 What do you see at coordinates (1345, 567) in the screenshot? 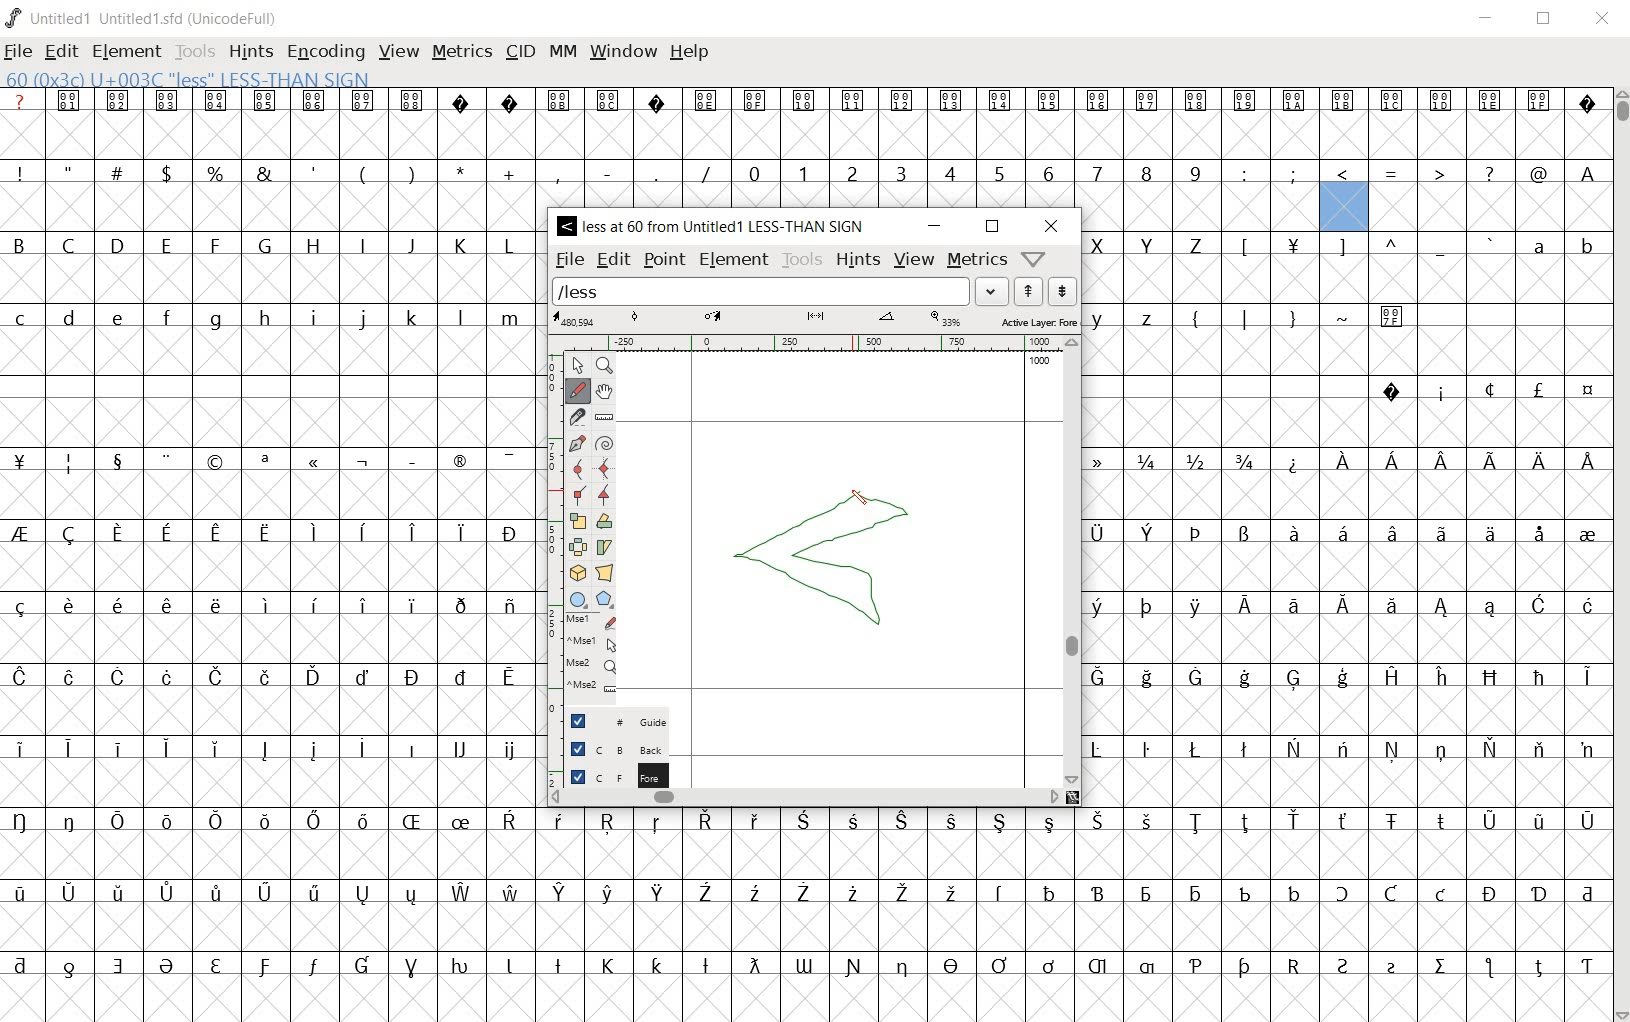
I see `empty cells` at bounding box center [1345, 567].